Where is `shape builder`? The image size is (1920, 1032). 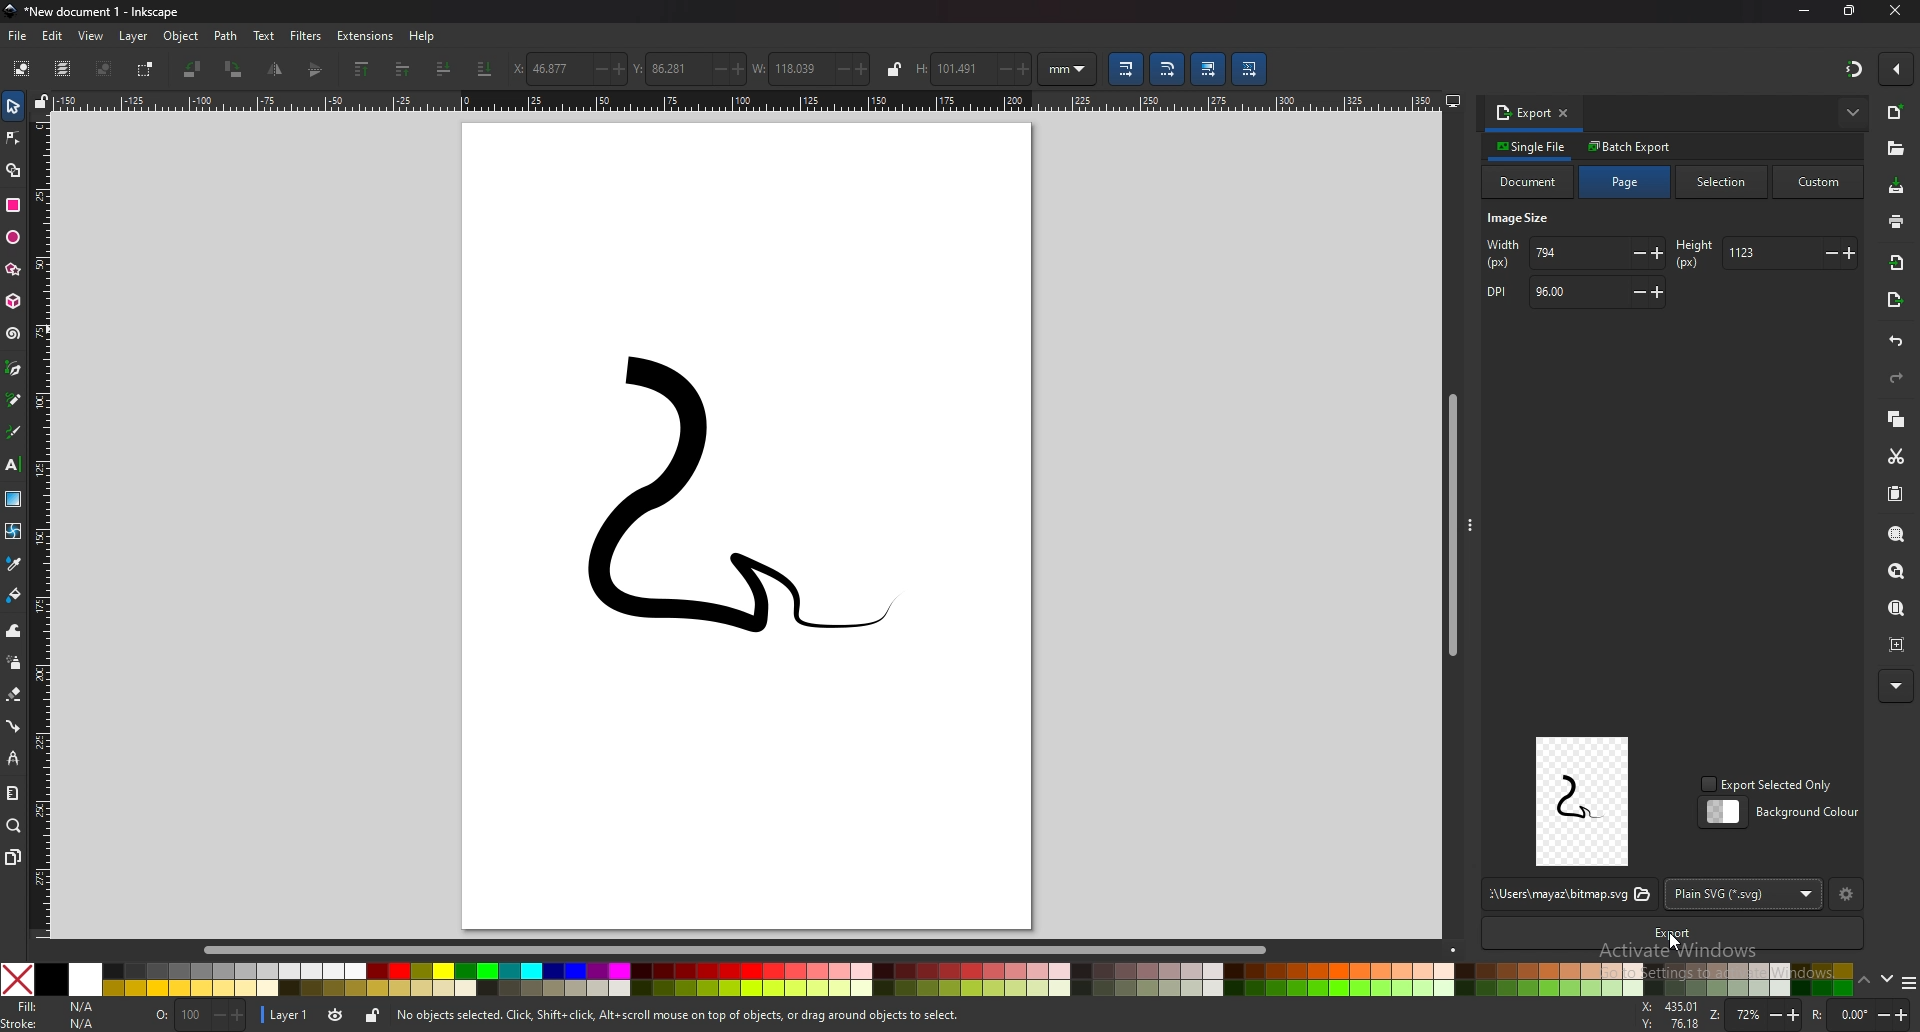
shape builder is located at coordinates (13, 169).